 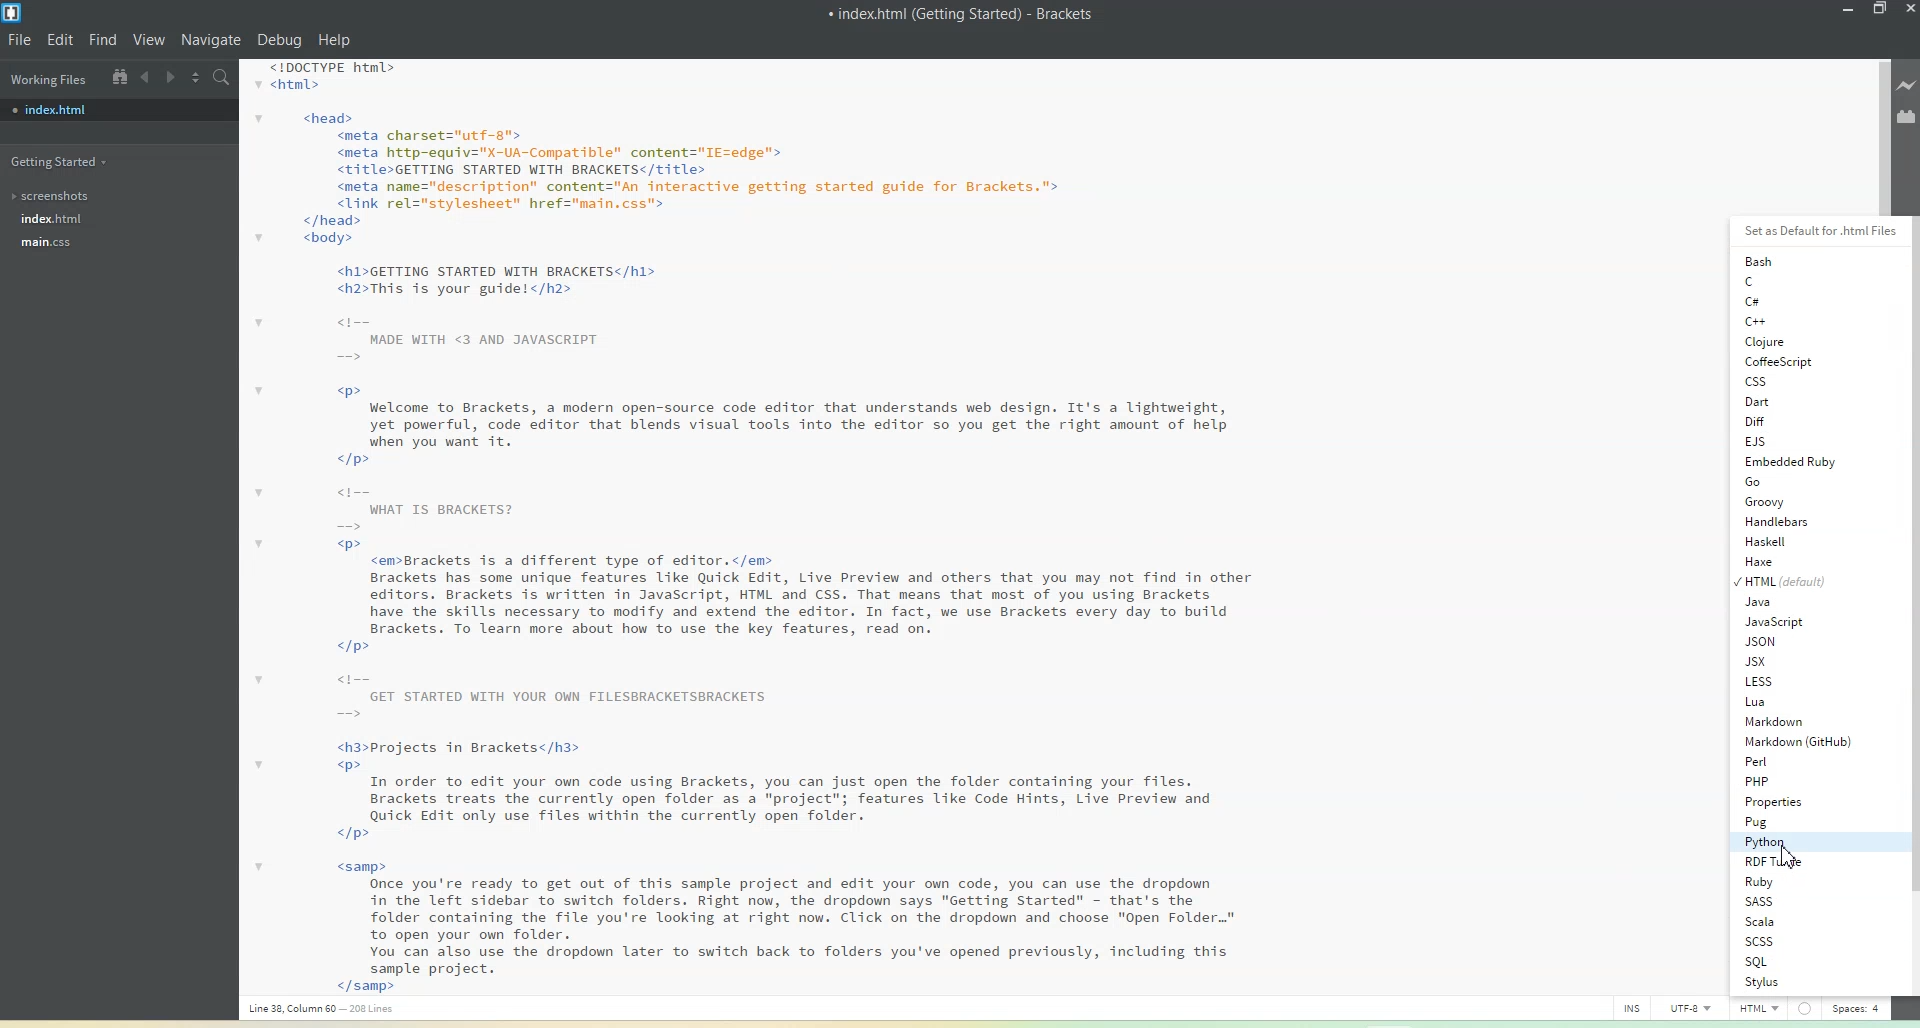 I want to click on Line, column, so click(x=328, y=1010).